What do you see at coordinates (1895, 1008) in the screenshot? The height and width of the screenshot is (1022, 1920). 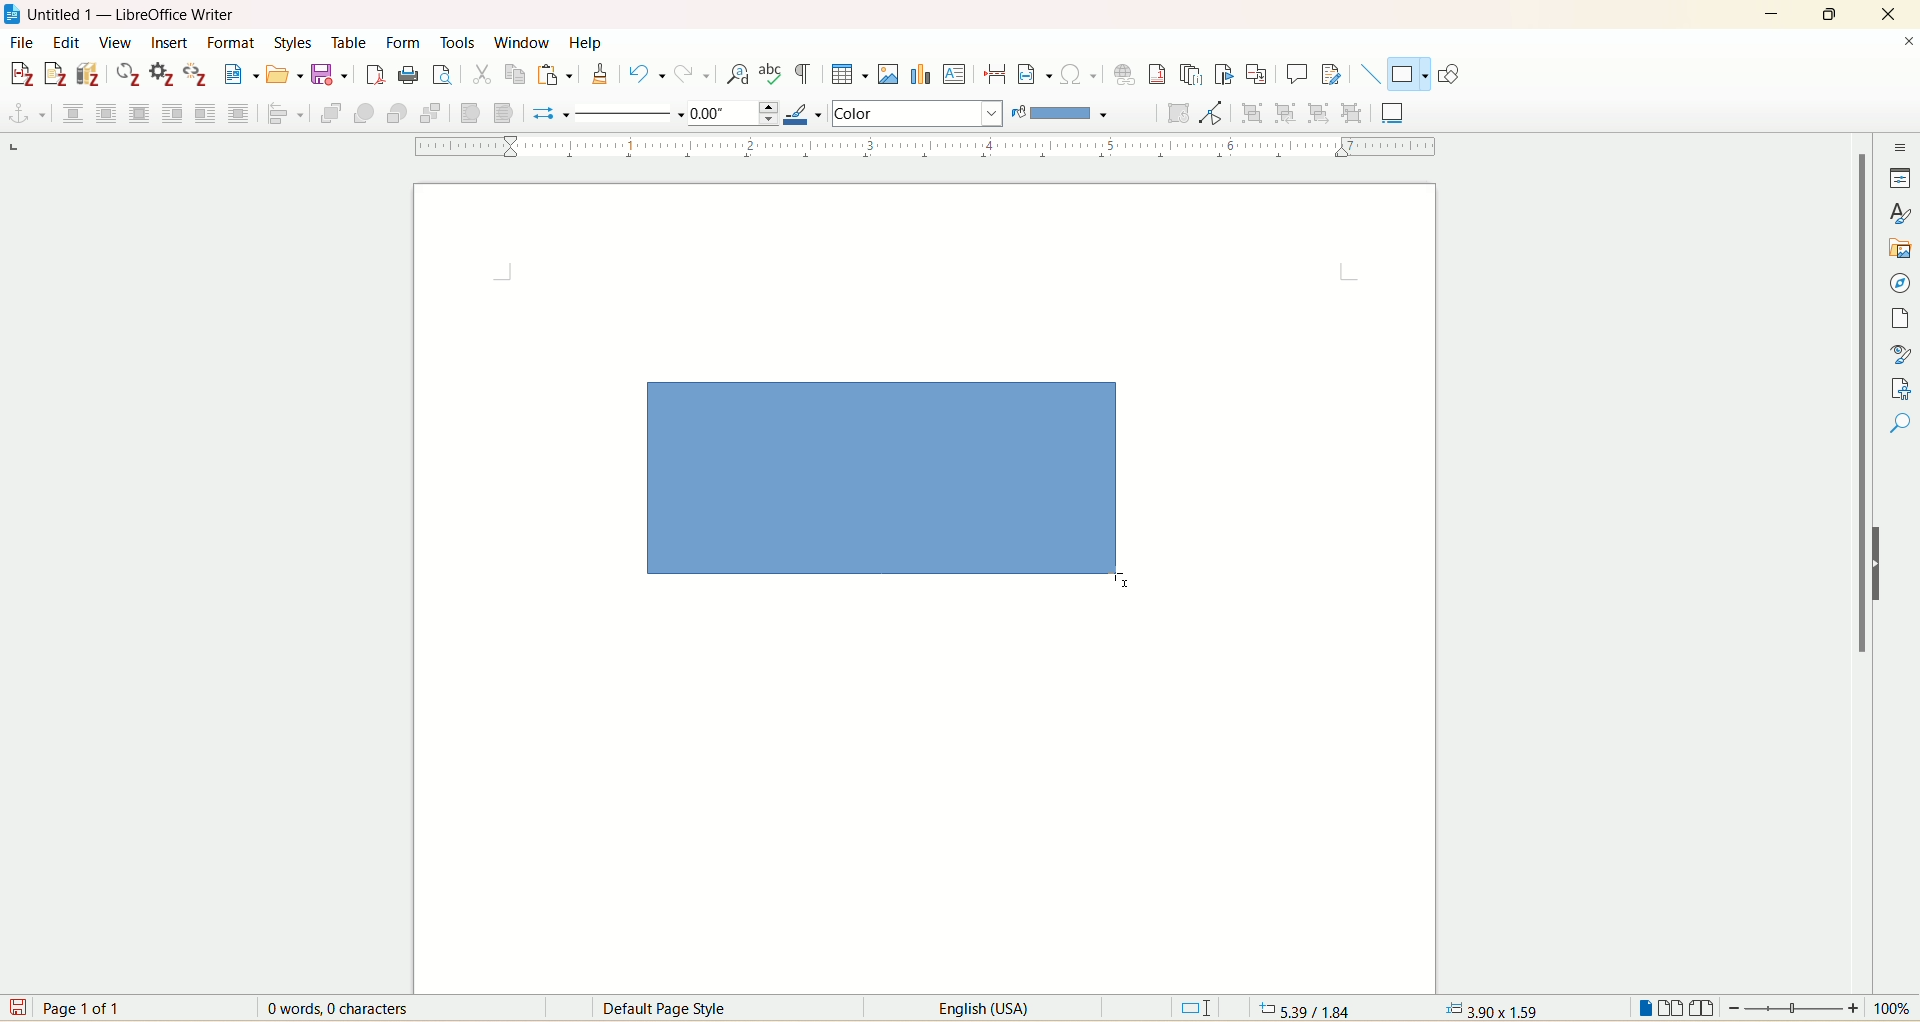 I see `zoom percent` at bounding box center [1895, 1008].